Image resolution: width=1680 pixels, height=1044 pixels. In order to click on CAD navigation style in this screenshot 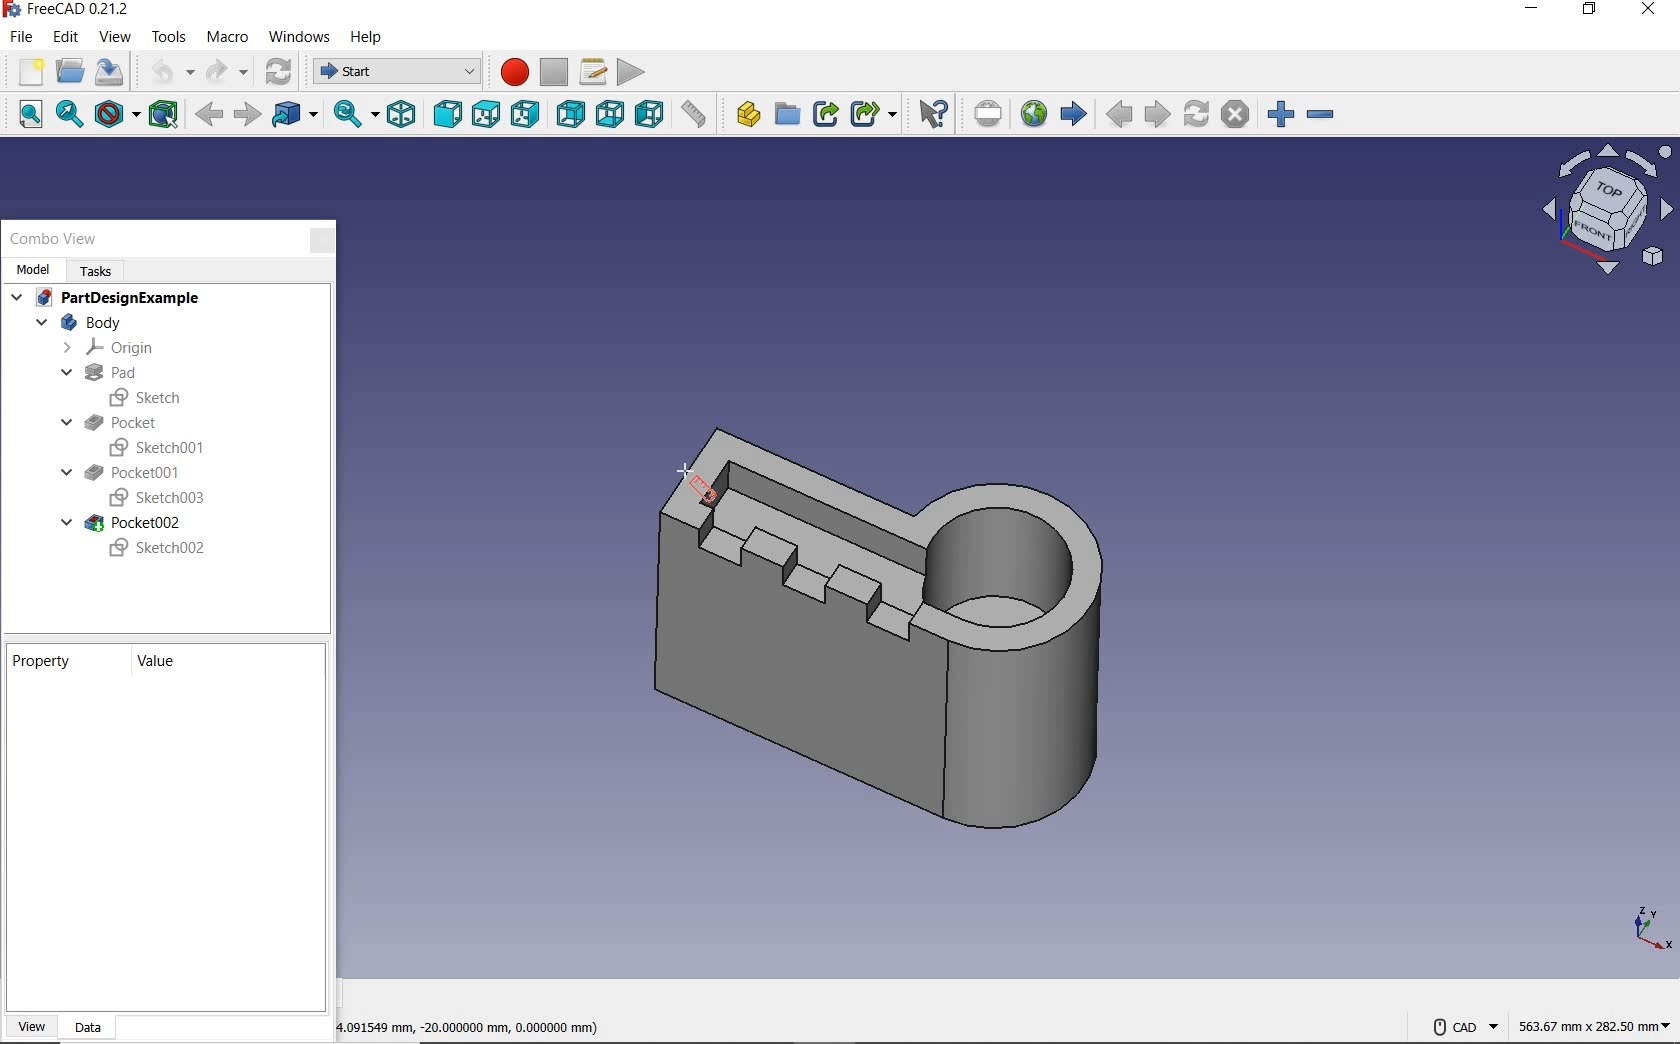, I will do `click(1464, 1027)`.